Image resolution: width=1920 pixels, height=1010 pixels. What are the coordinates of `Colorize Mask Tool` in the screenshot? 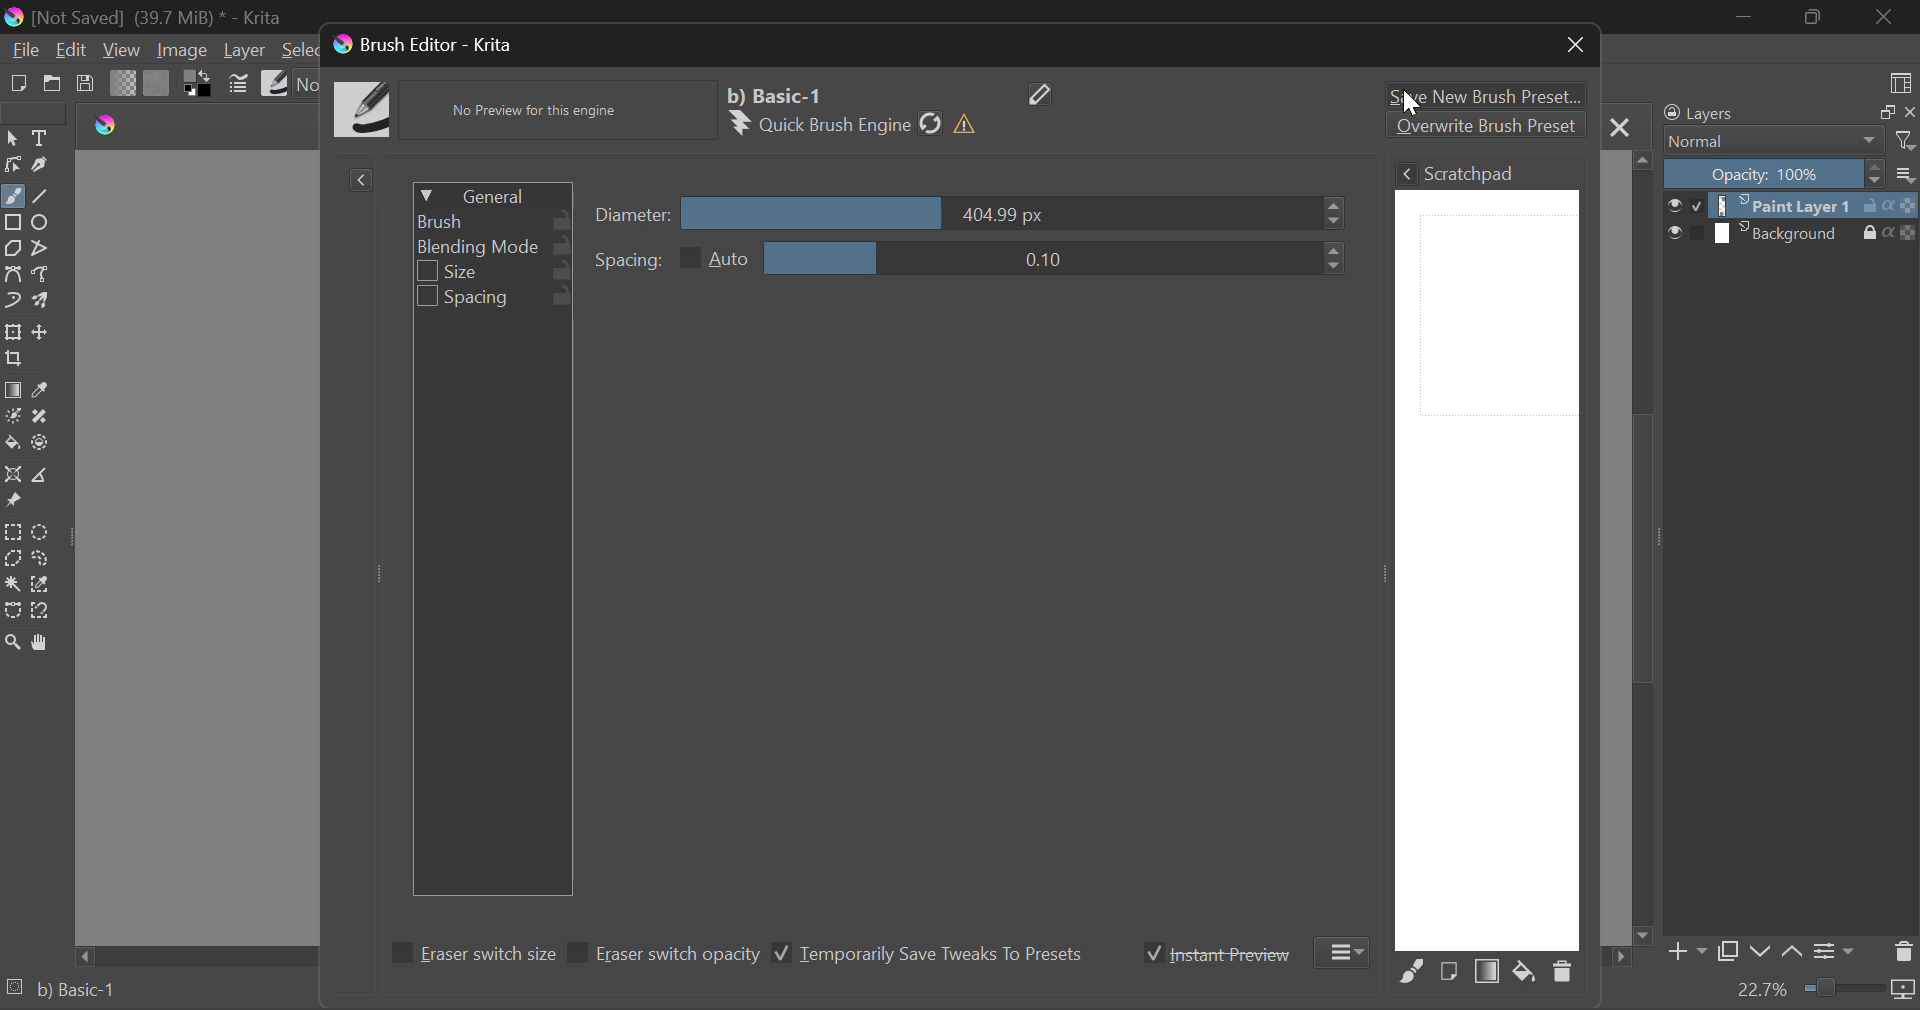 It's located at (12, 416).